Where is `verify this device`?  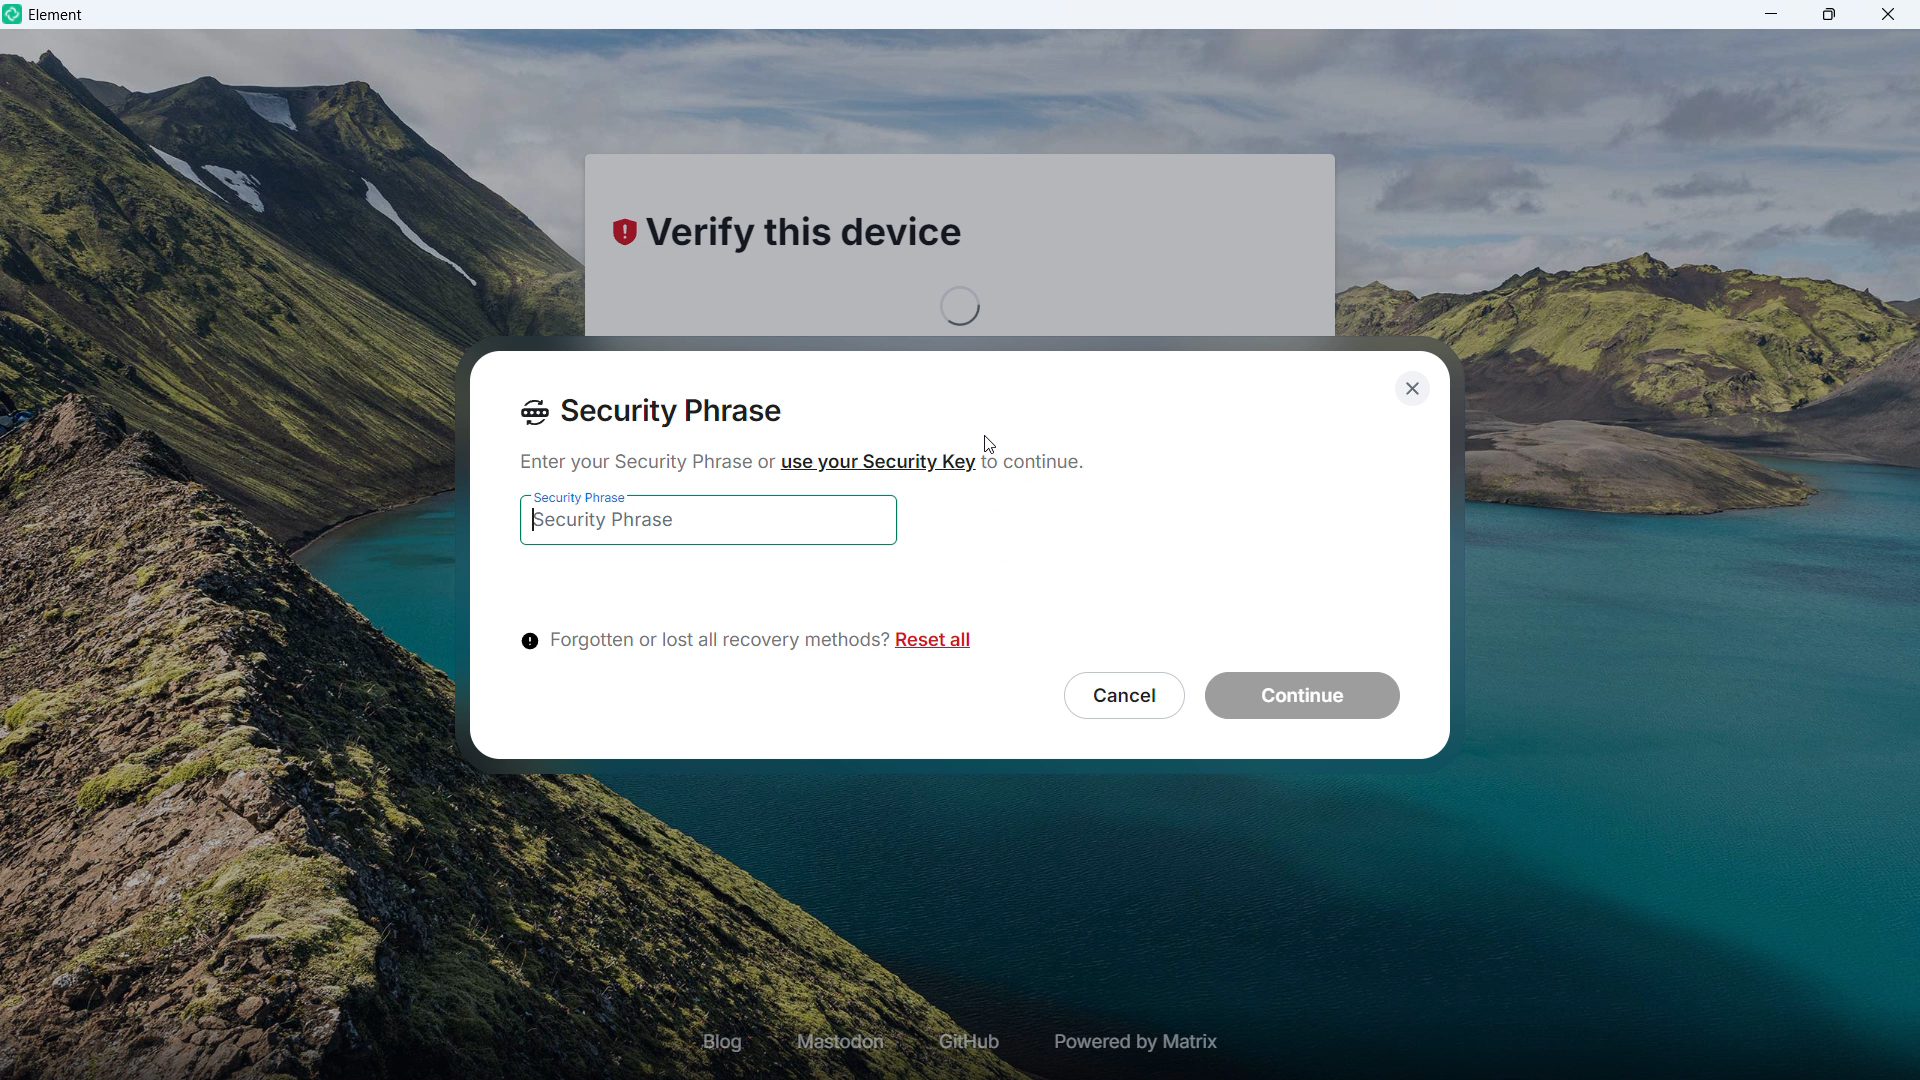 verify this device is located at coordinates (820, 241).